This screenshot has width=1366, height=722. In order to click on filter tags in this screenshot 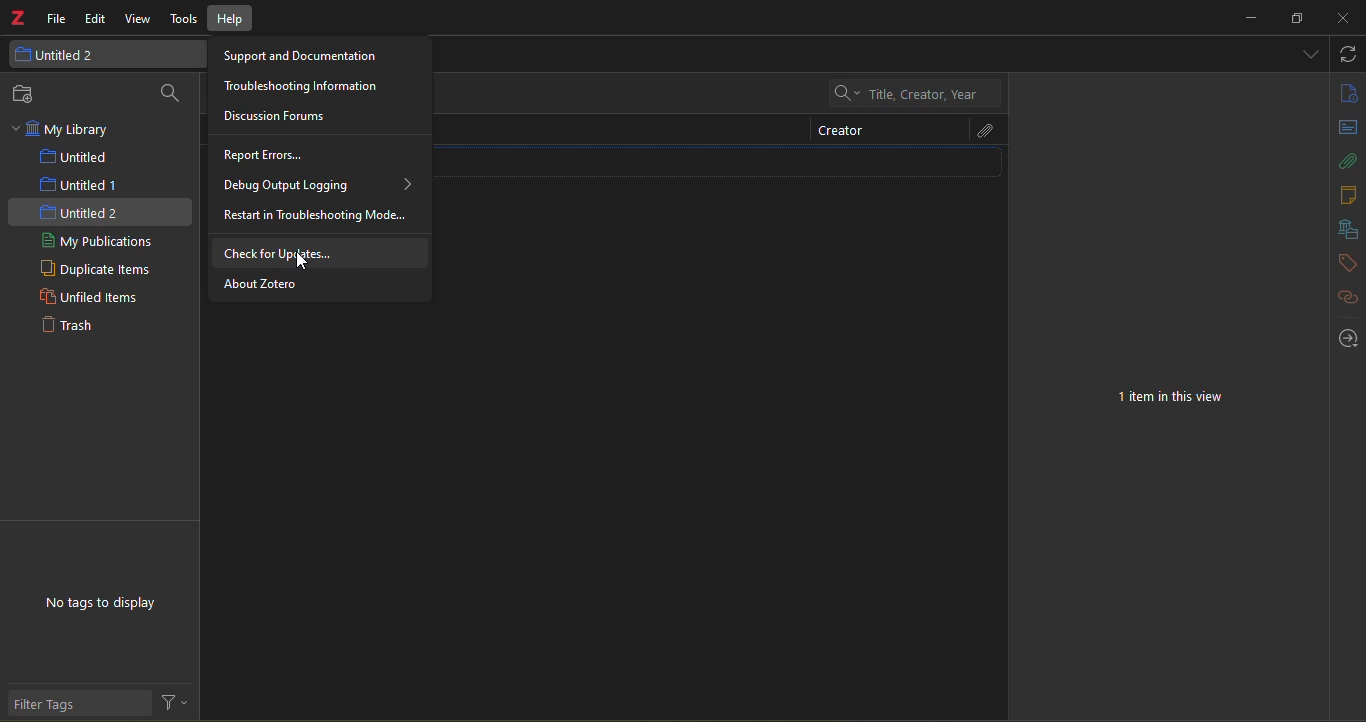, I will do `click(79, 703)`.